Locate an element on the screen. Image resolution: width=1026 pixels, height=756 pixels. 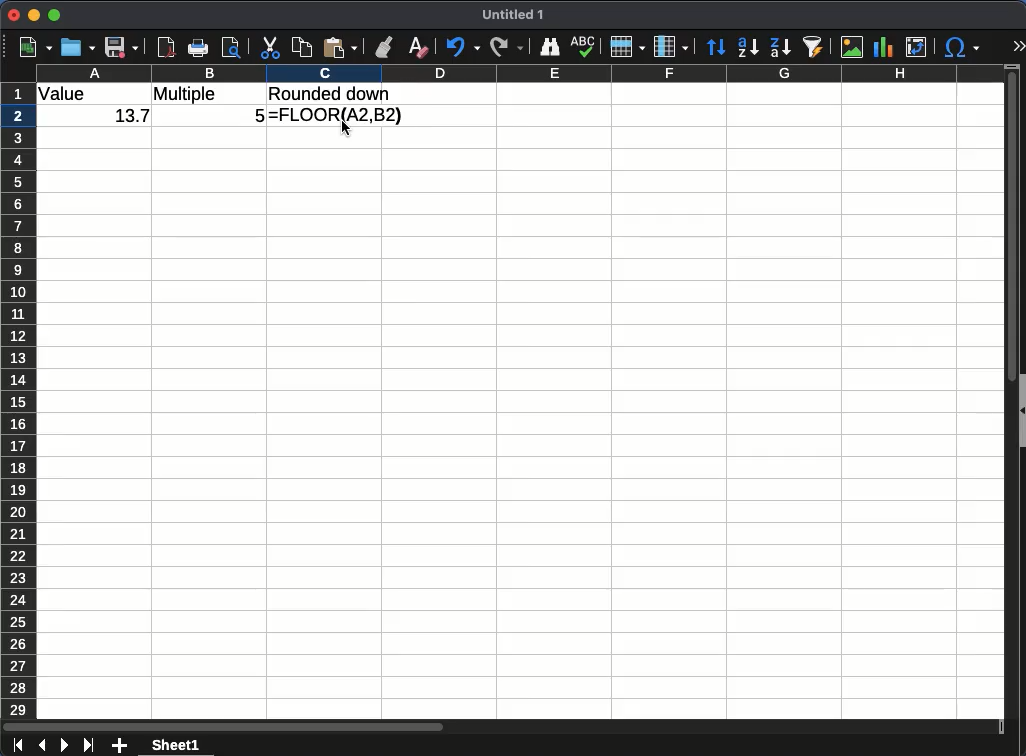
print is located at coordinates (198, 47).